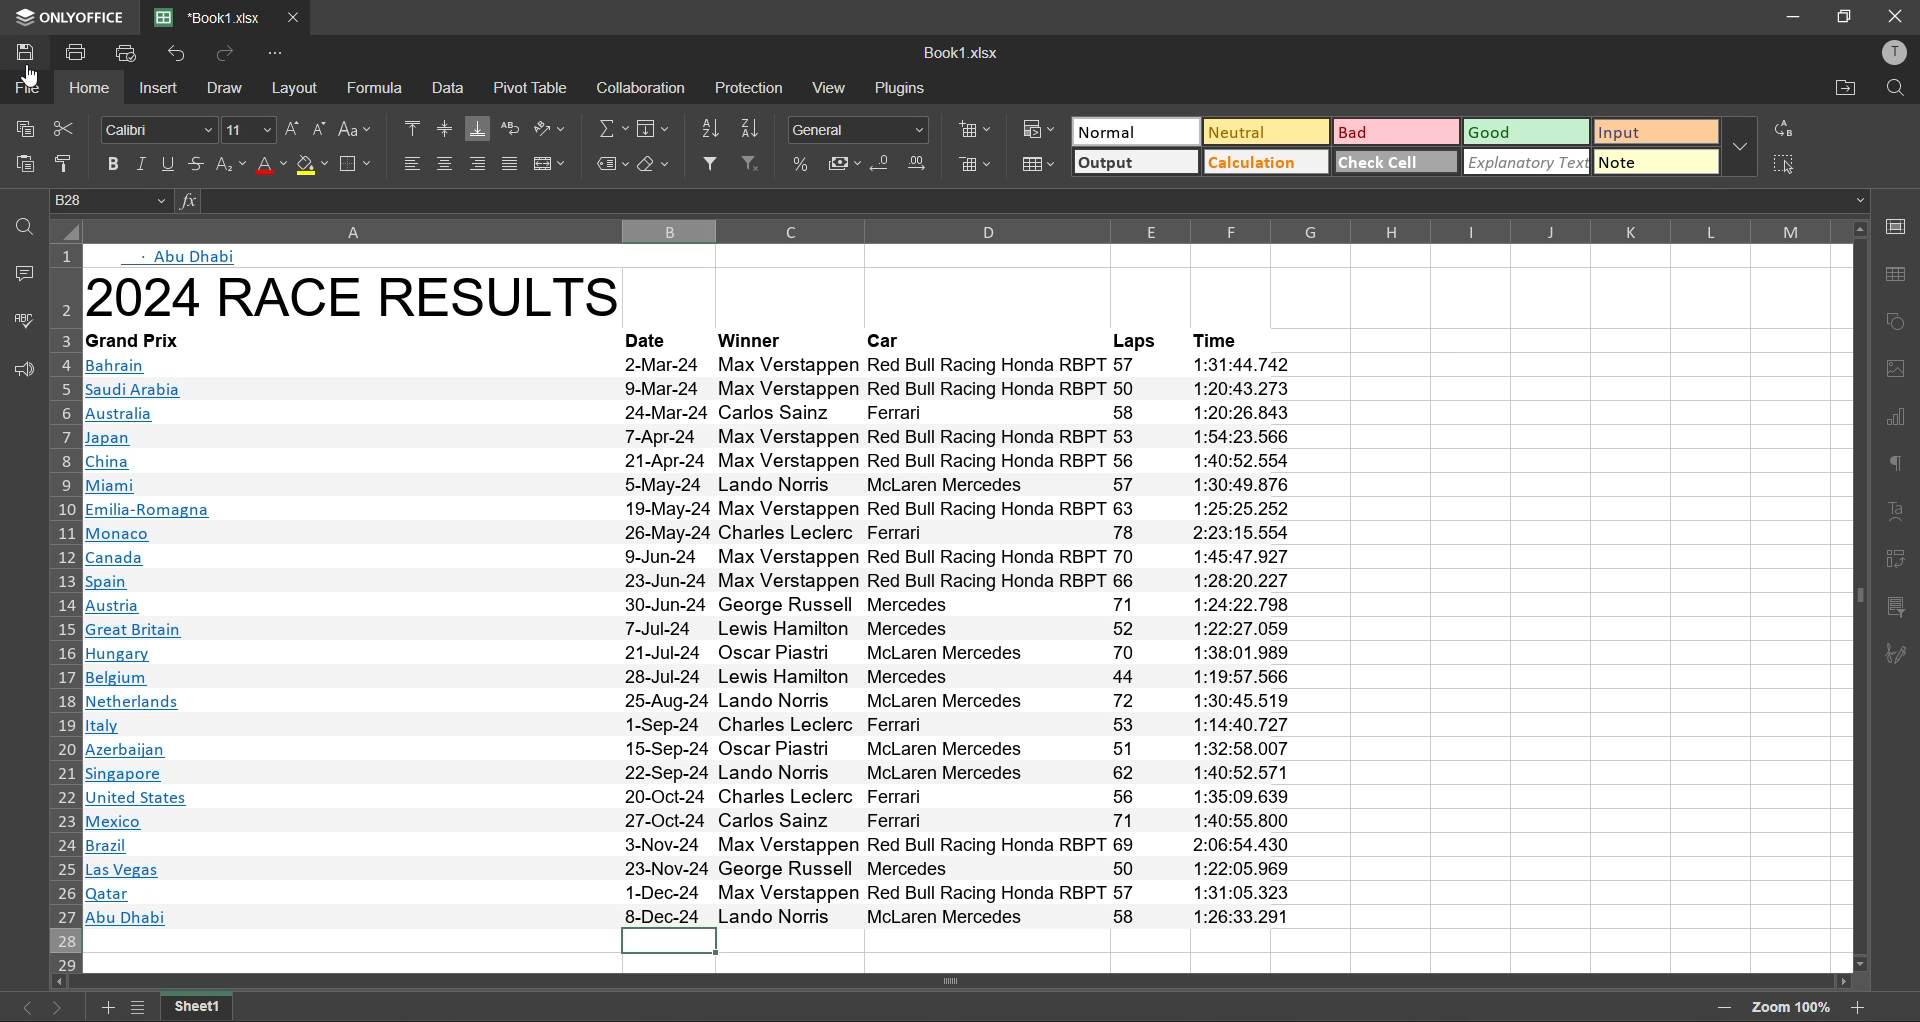 The height and width of the screenshot is (1022, 1920). Describe the element at coordinates (60, 984) in the screenshot. I see `move left` at that location.